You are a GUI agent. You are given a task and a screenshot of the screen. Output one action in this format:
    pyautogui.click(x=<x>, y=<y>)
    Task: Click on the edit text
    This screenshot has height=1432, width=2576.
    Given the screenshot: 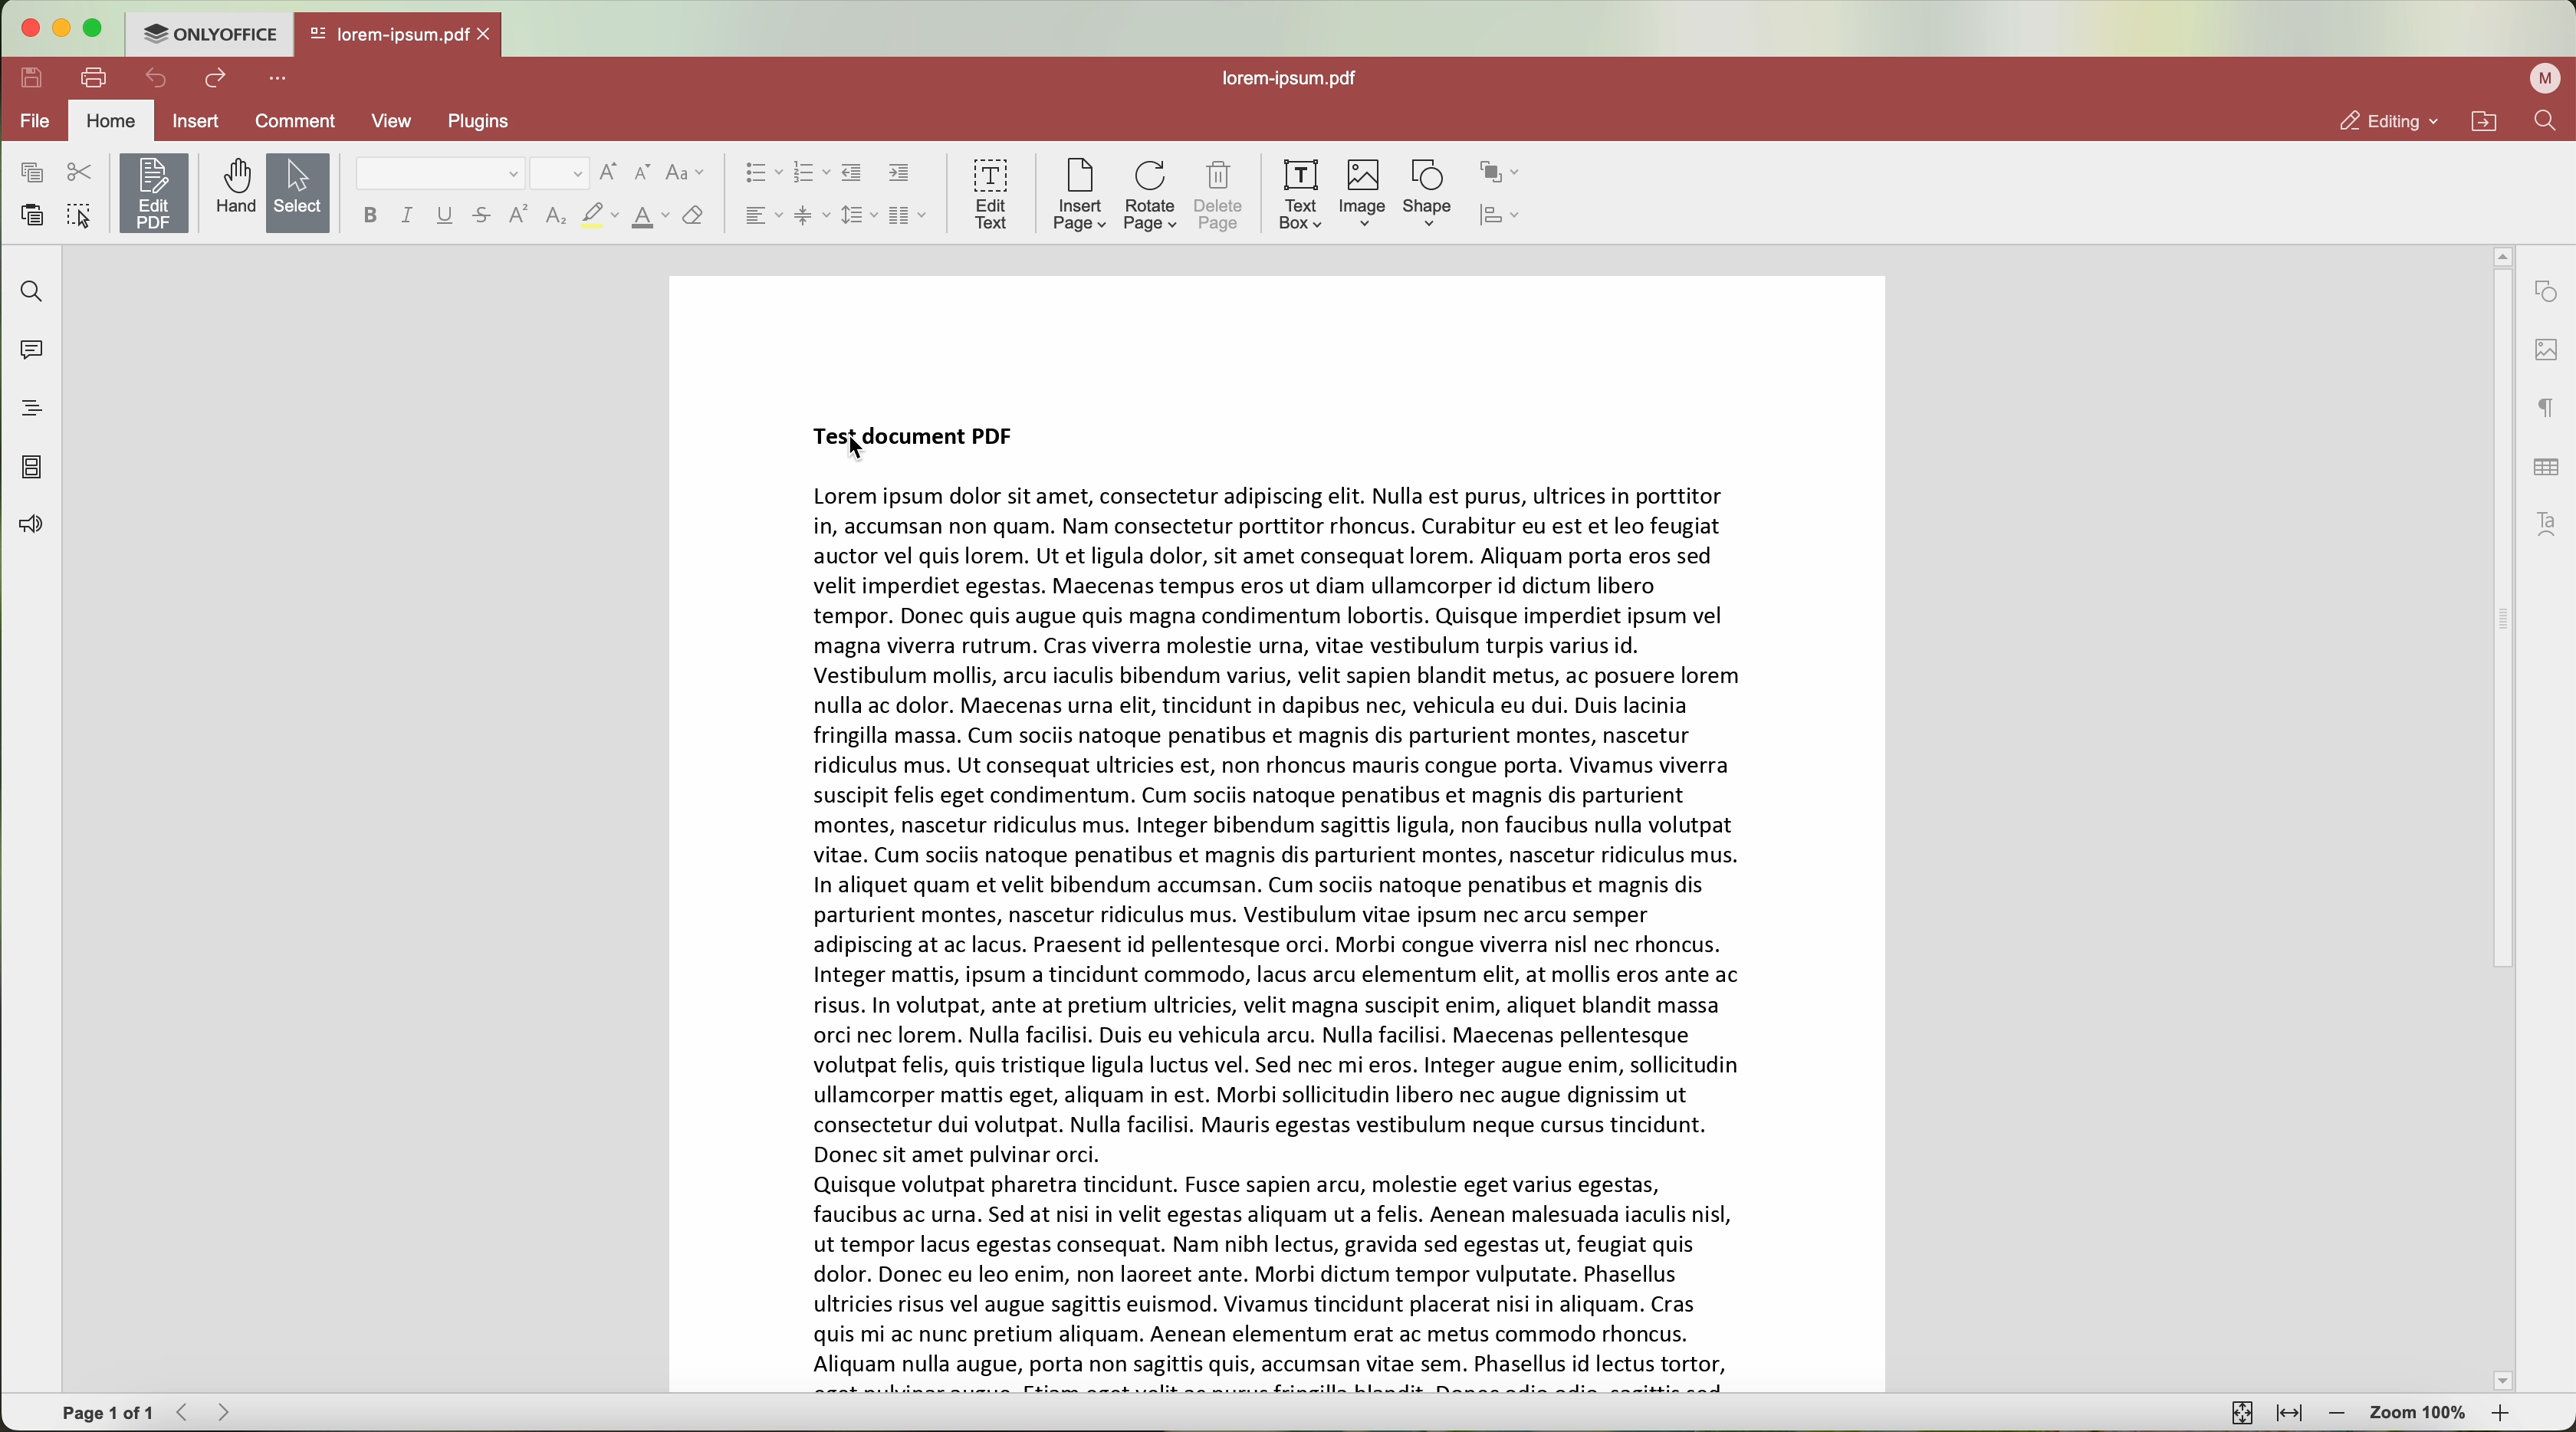 What is the action you would take?
    pyautogui.click(x=988, y=195)
    